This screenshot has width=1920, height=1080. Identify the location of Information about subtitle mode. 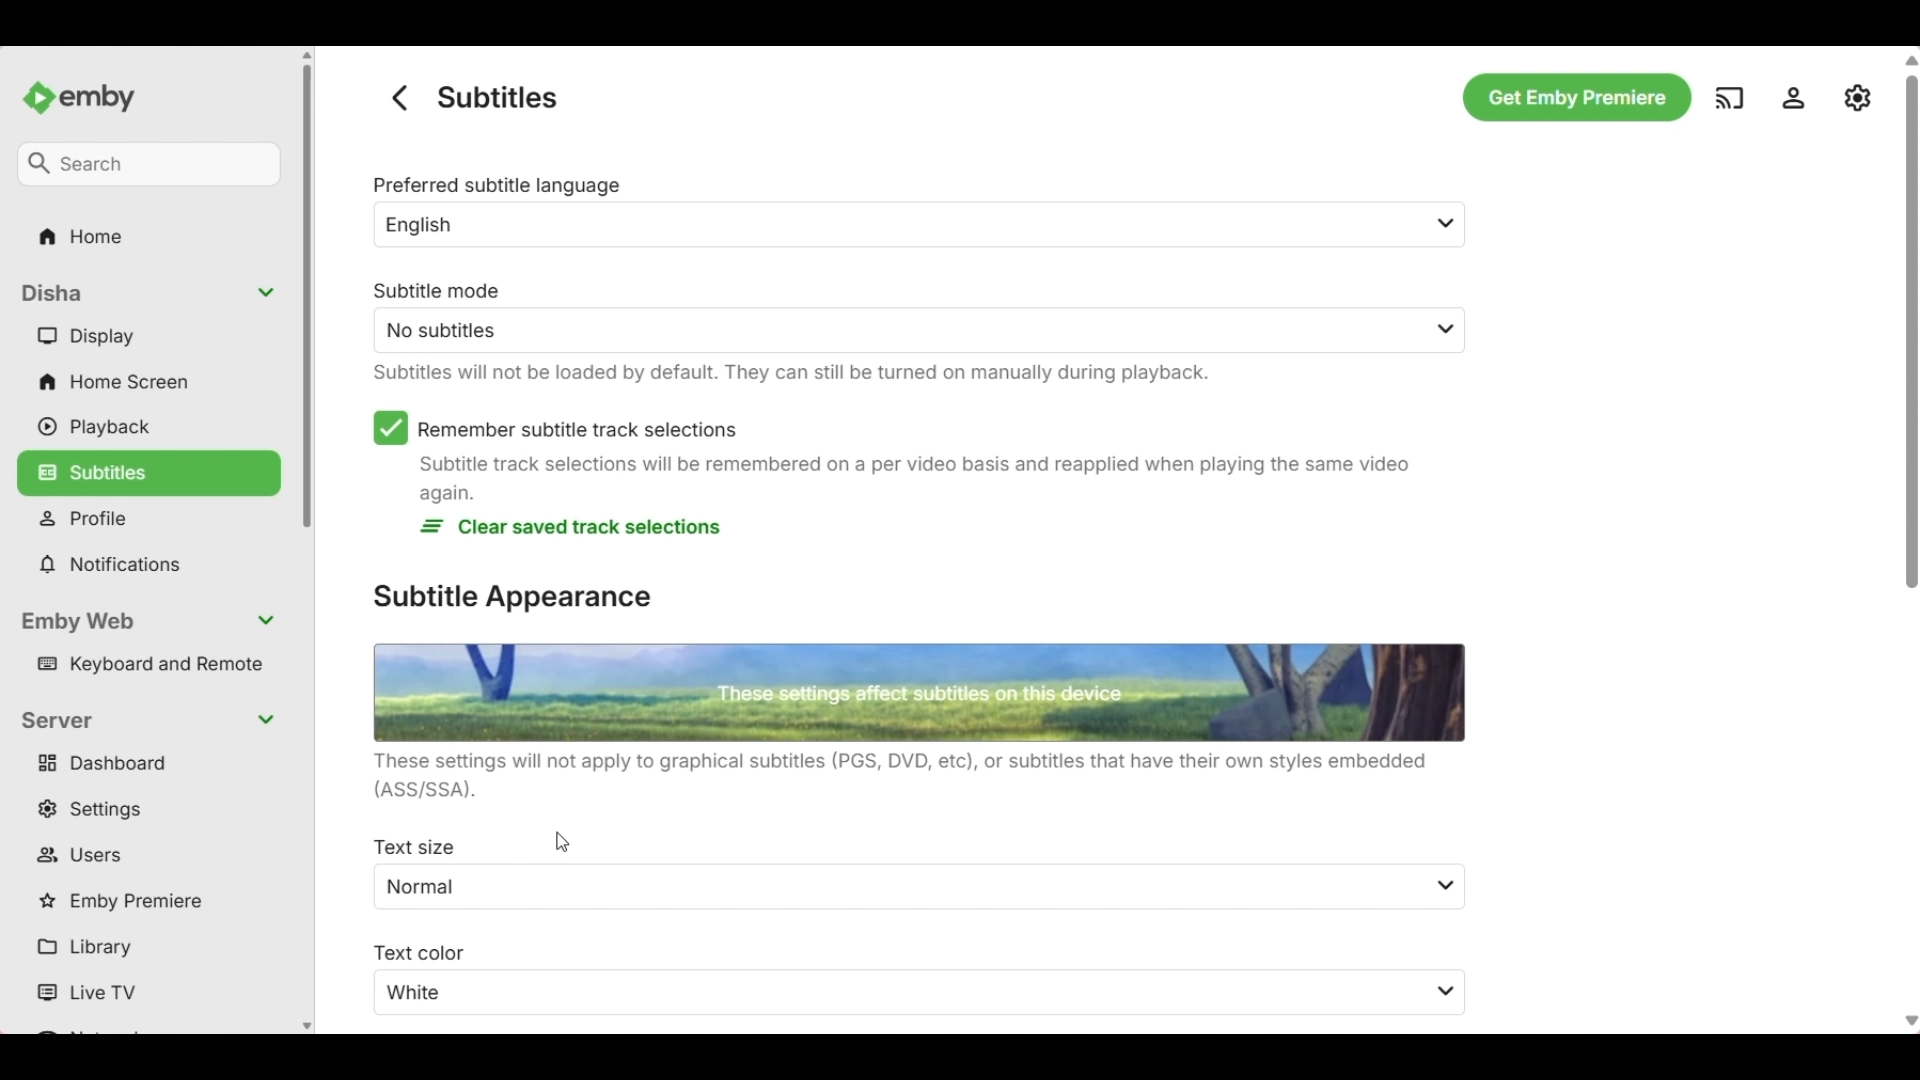
(787, 373).